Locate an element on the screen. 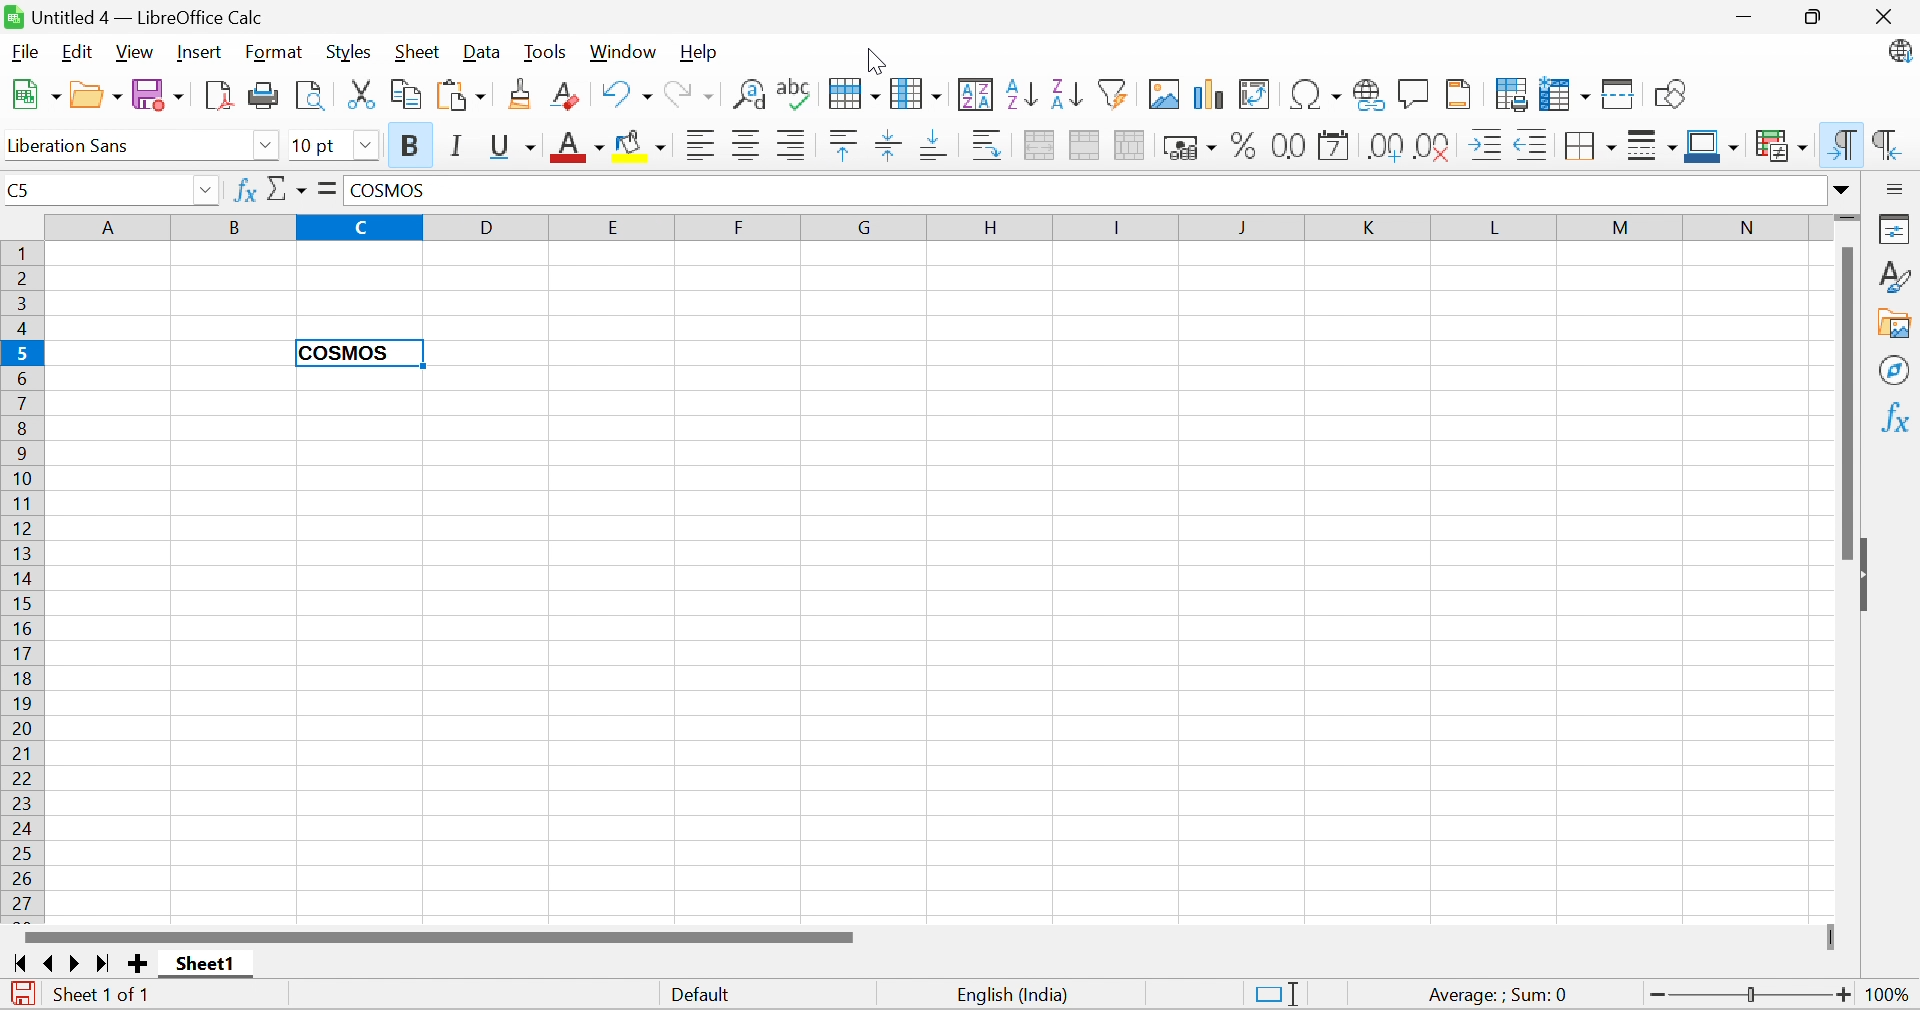 The height and width of the screenshot is (1010, 1920). Format as Percent is located at coordinates (1241, 146).